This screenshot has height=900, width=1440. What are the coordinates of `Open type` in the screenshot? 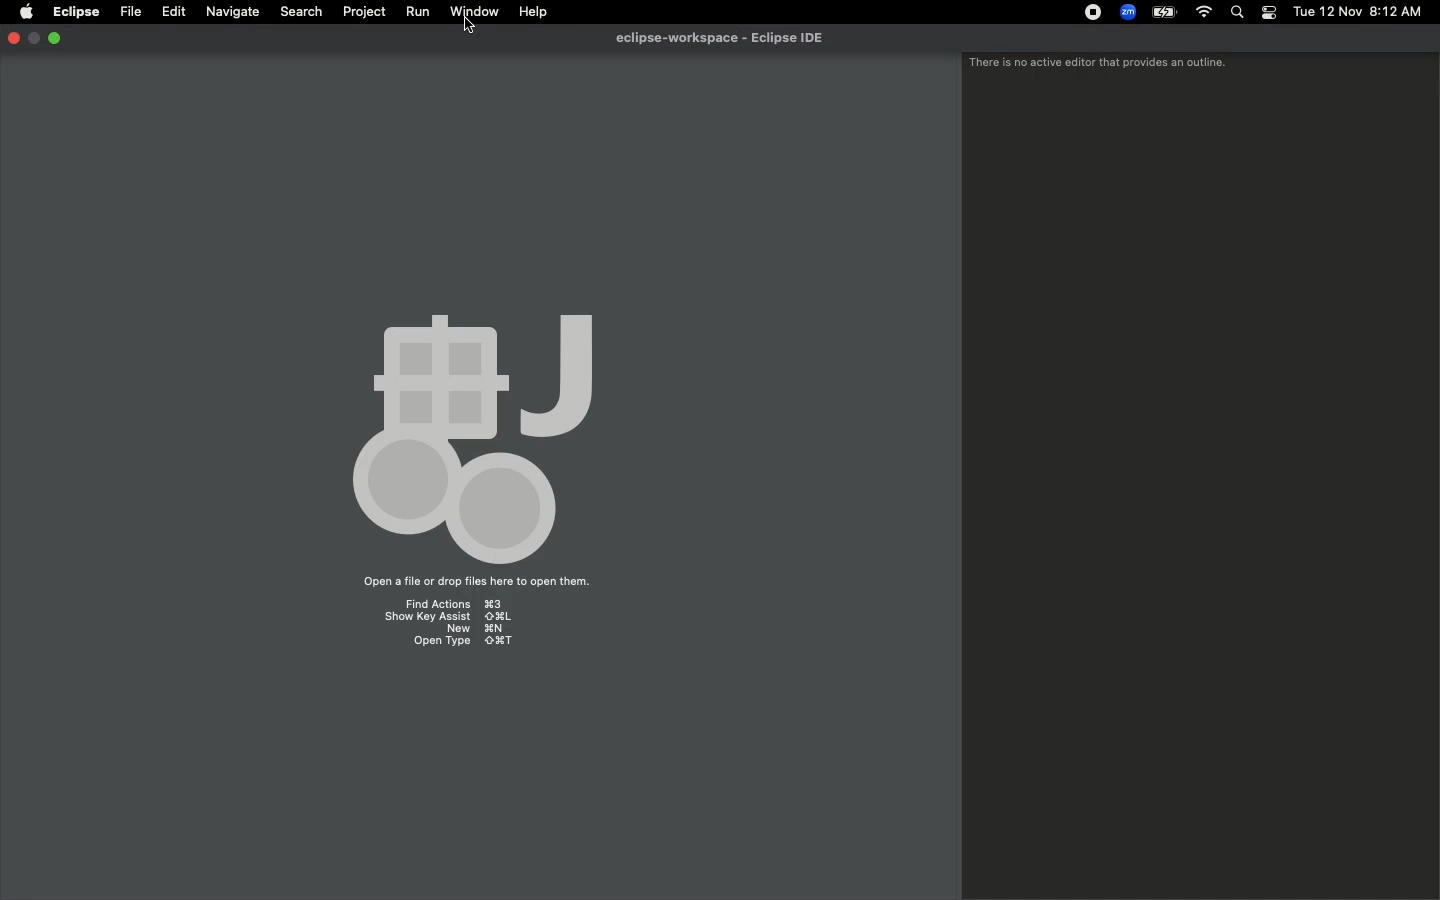 It's located at (462, 644).